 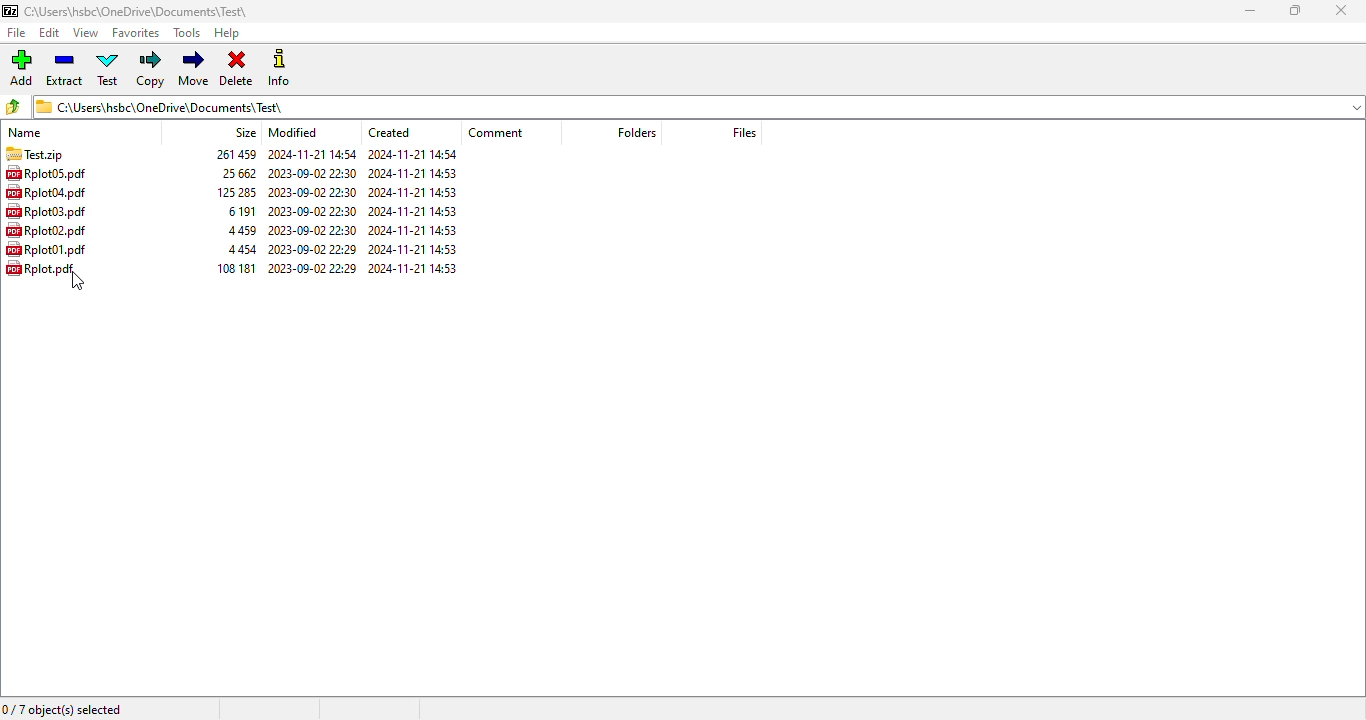 What do you see at coordinates (310, 248) in the screenshot?
I see ` 2023-09-02 22:29` at bounding box center [310, 248].